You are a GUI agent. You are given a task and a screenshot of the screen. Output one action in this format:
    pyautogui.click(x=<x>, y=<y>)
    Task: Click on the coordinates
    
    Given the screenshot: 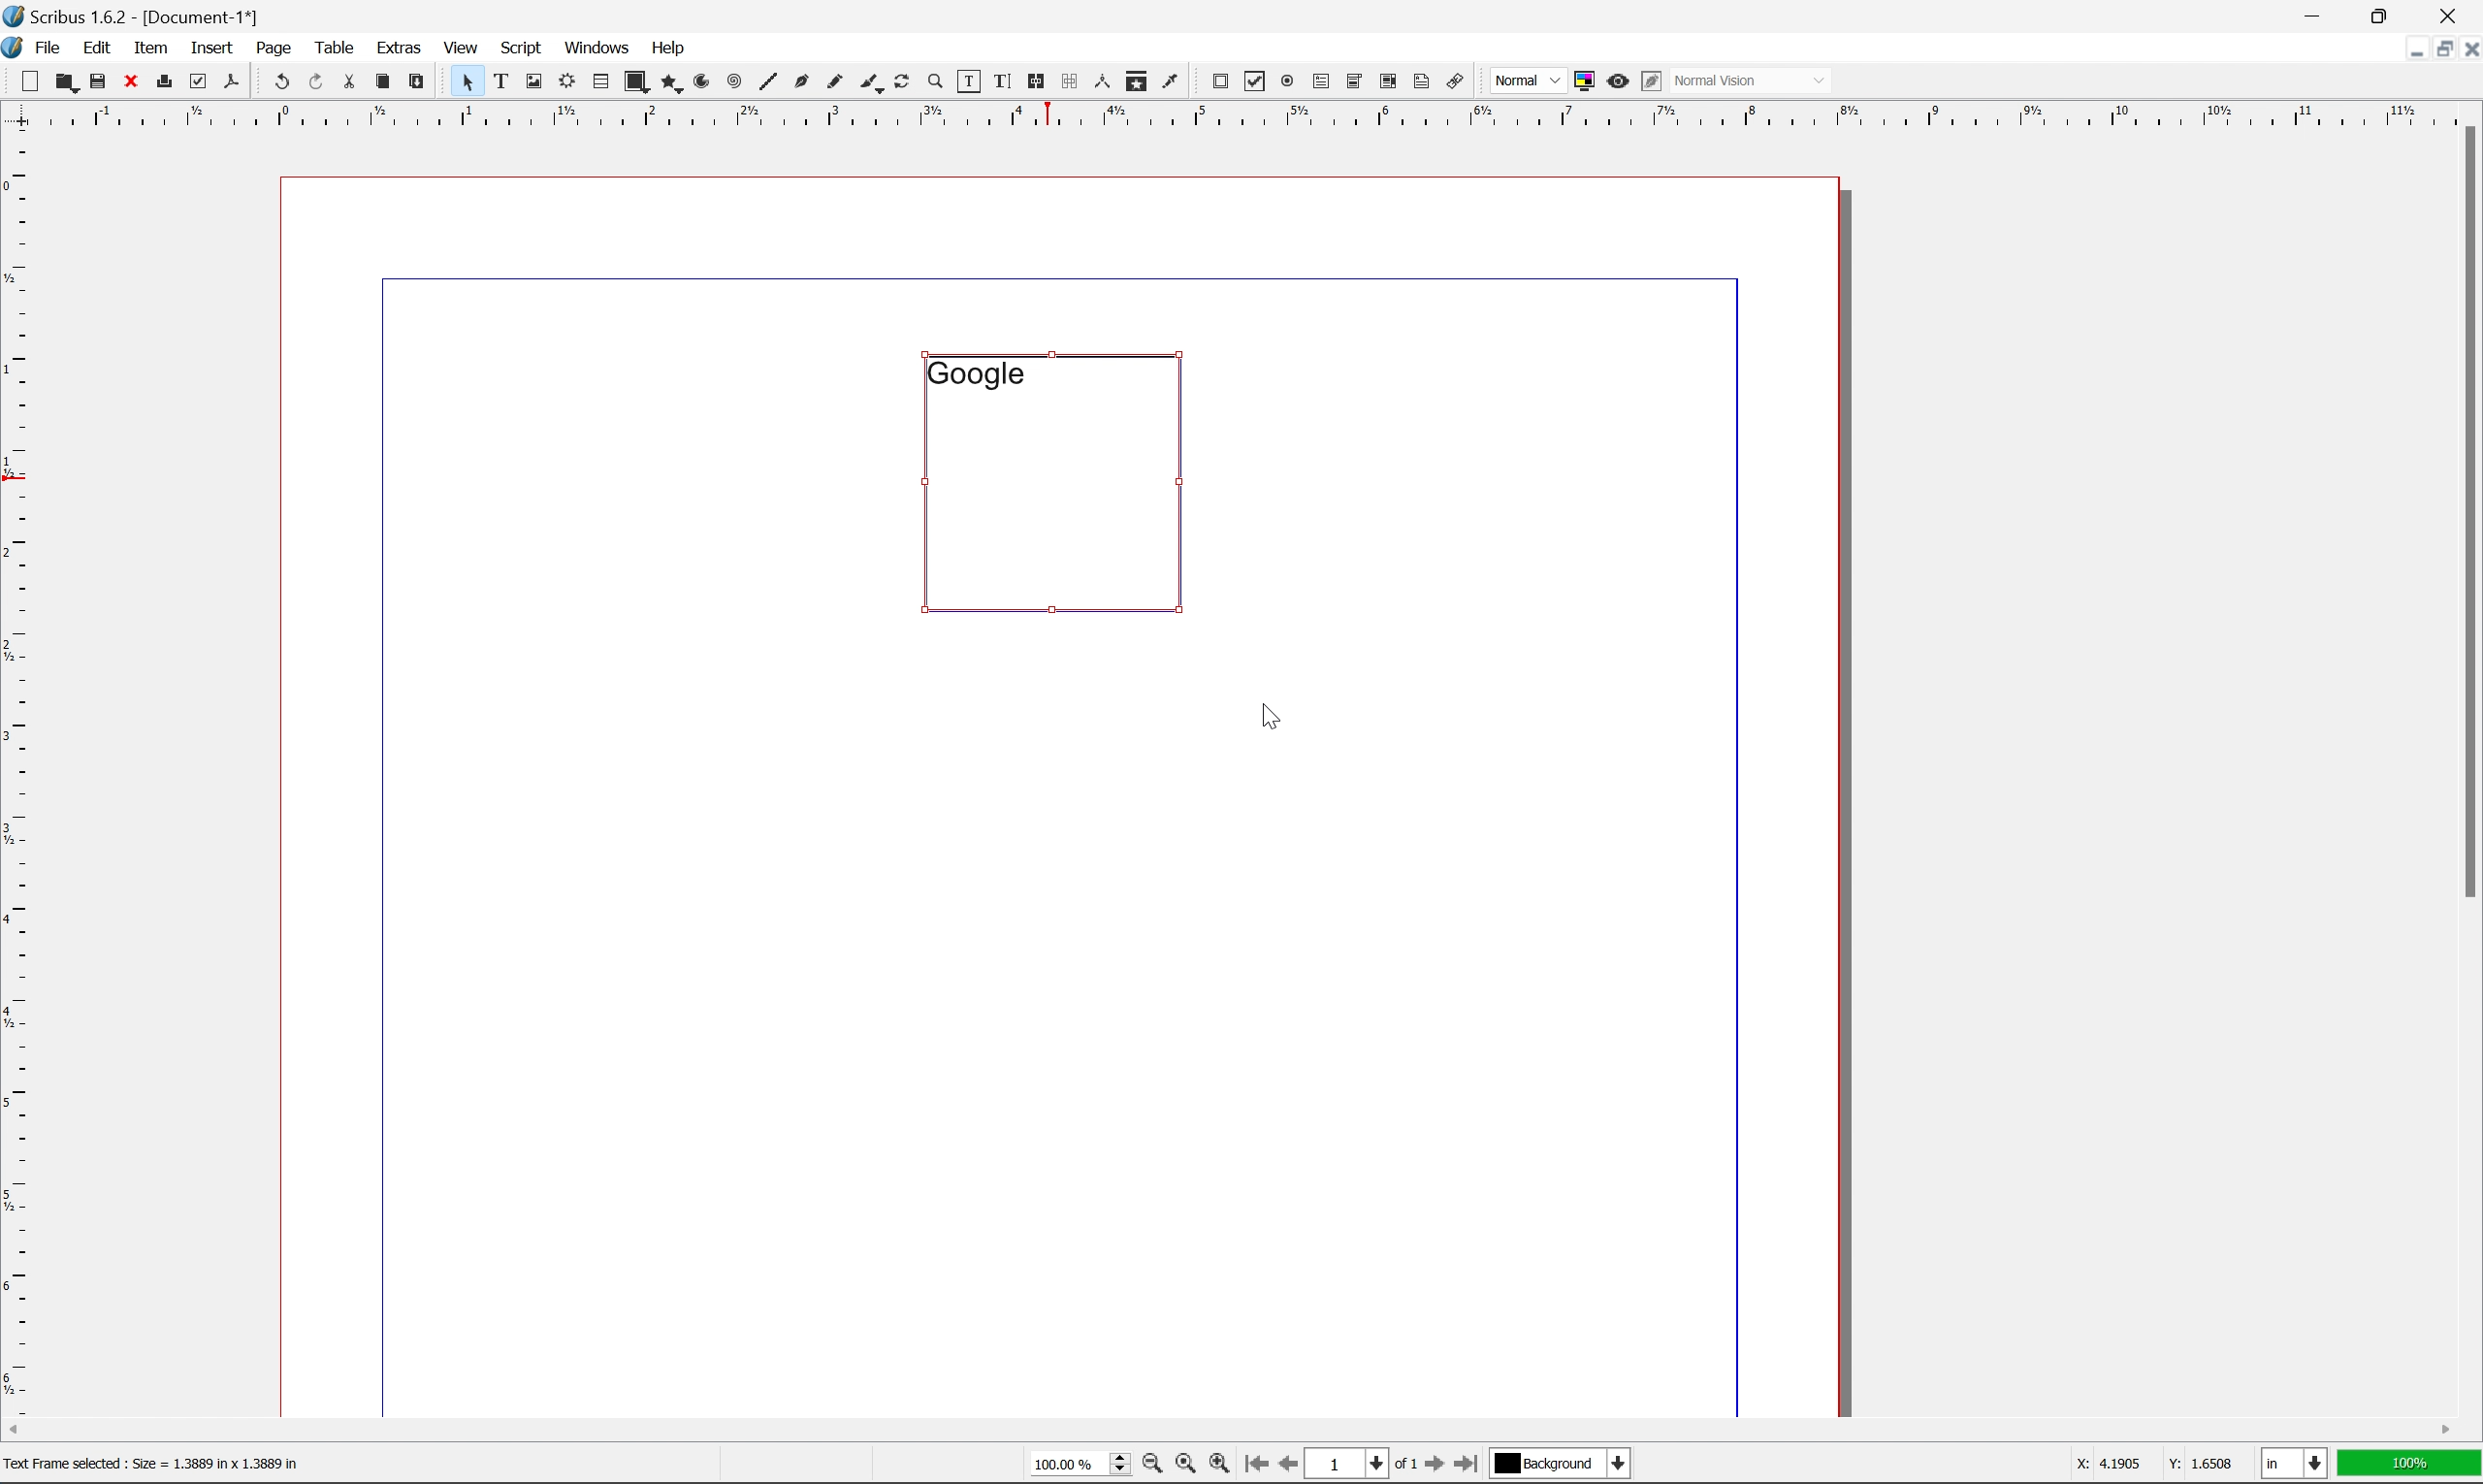 What is the action you would take?
    pyautogui.click(x=2140, y=1464)
    